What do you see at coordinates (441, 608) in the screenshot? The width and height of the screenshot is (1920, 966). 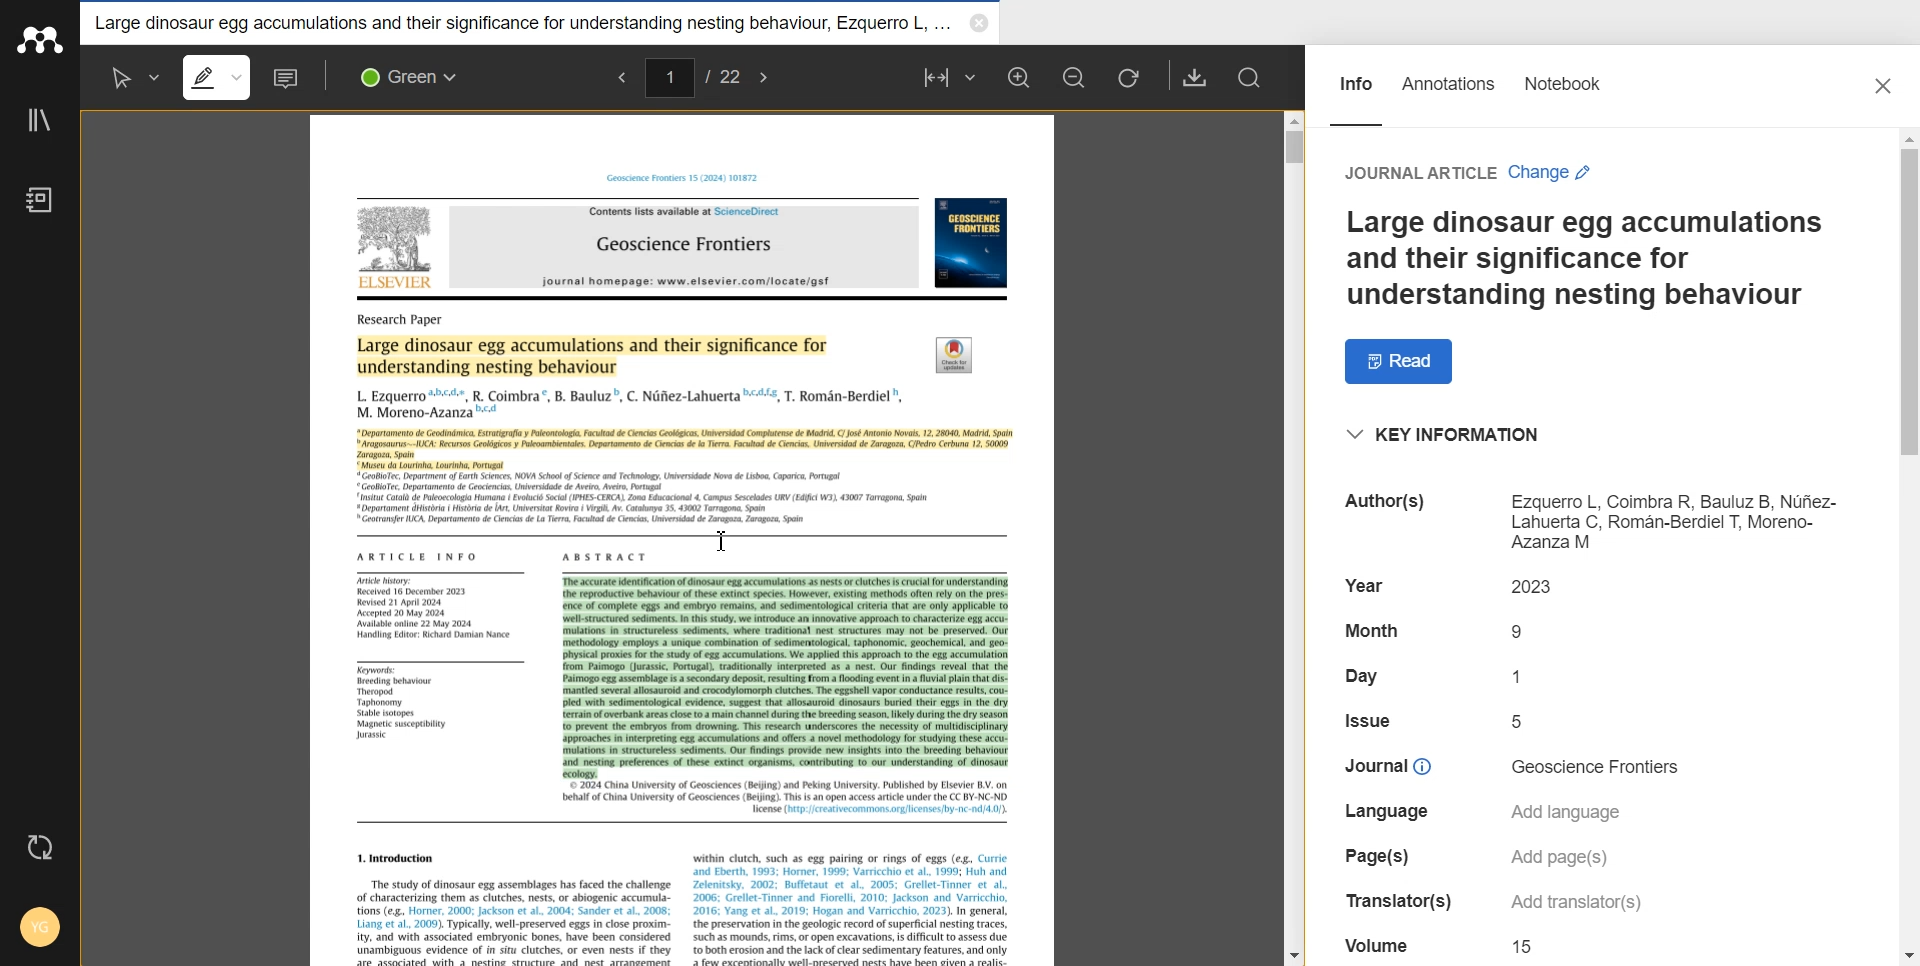 I see `text` at bounding box center [441, 608].